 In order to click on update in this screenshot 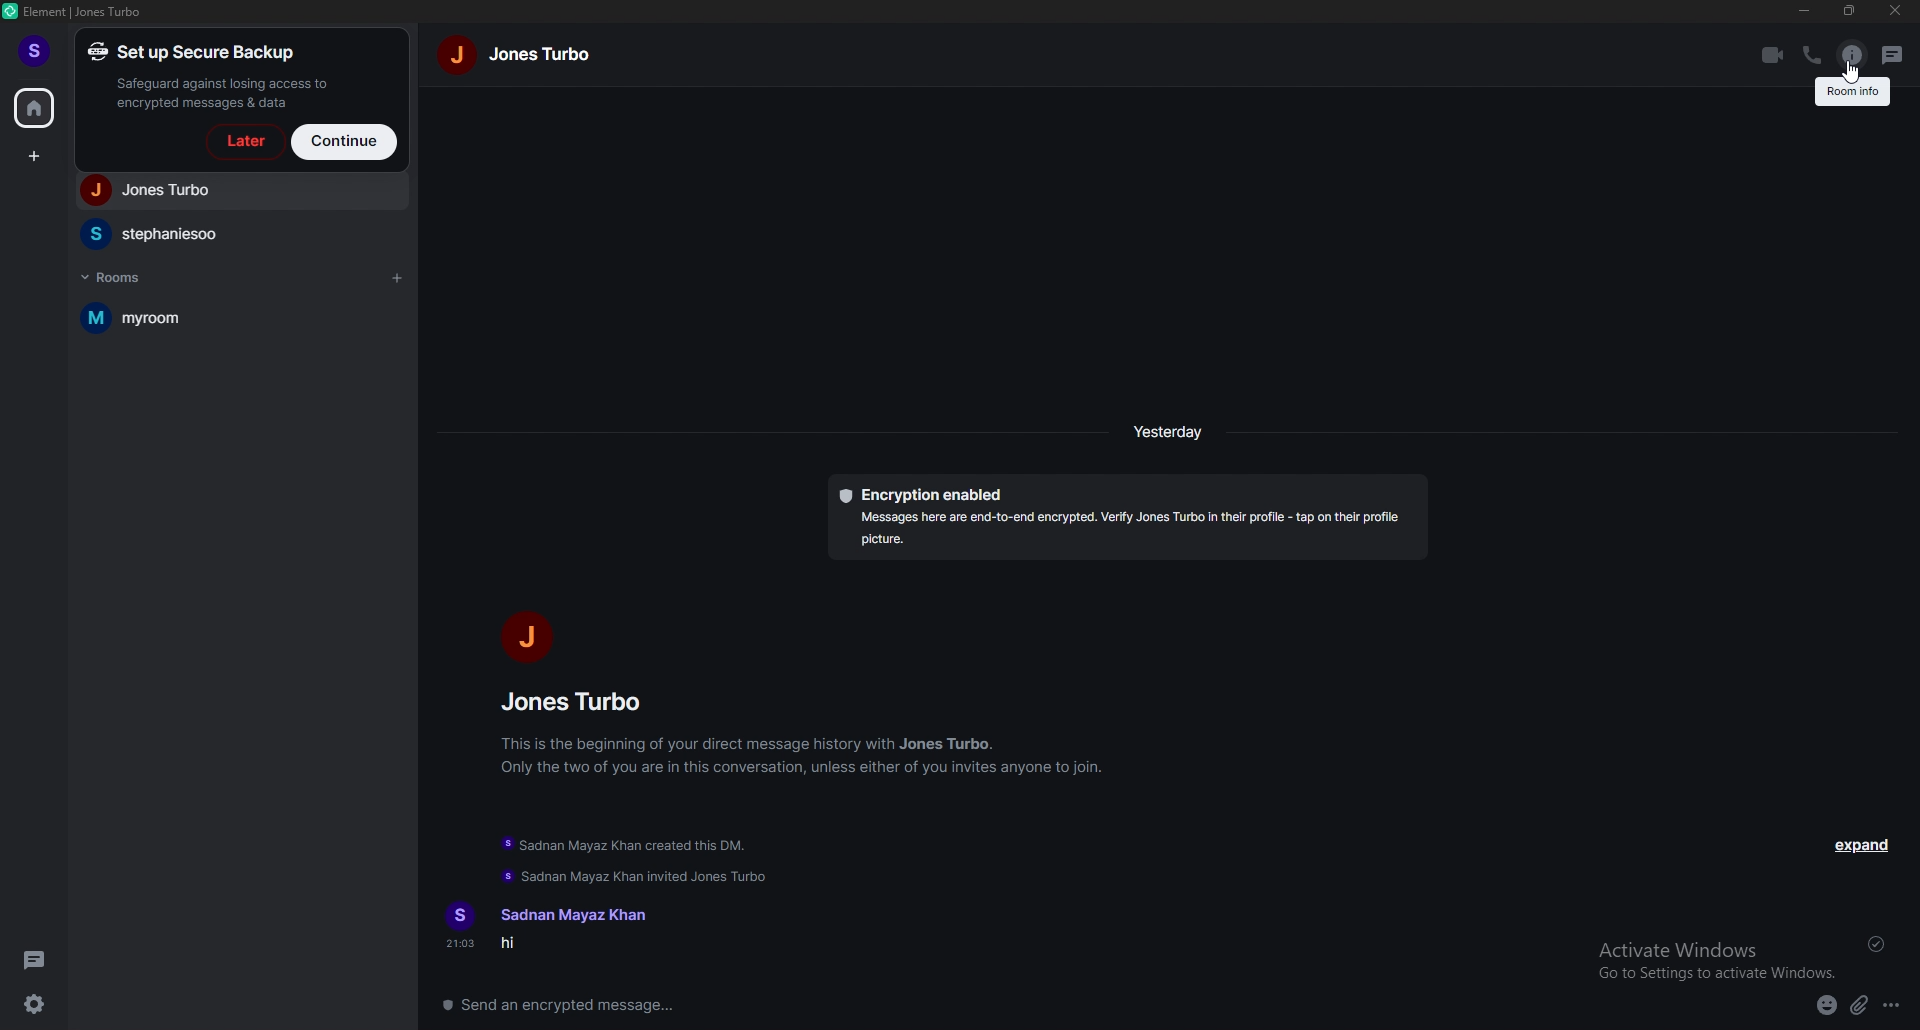, I will do `click(629, 859)`.